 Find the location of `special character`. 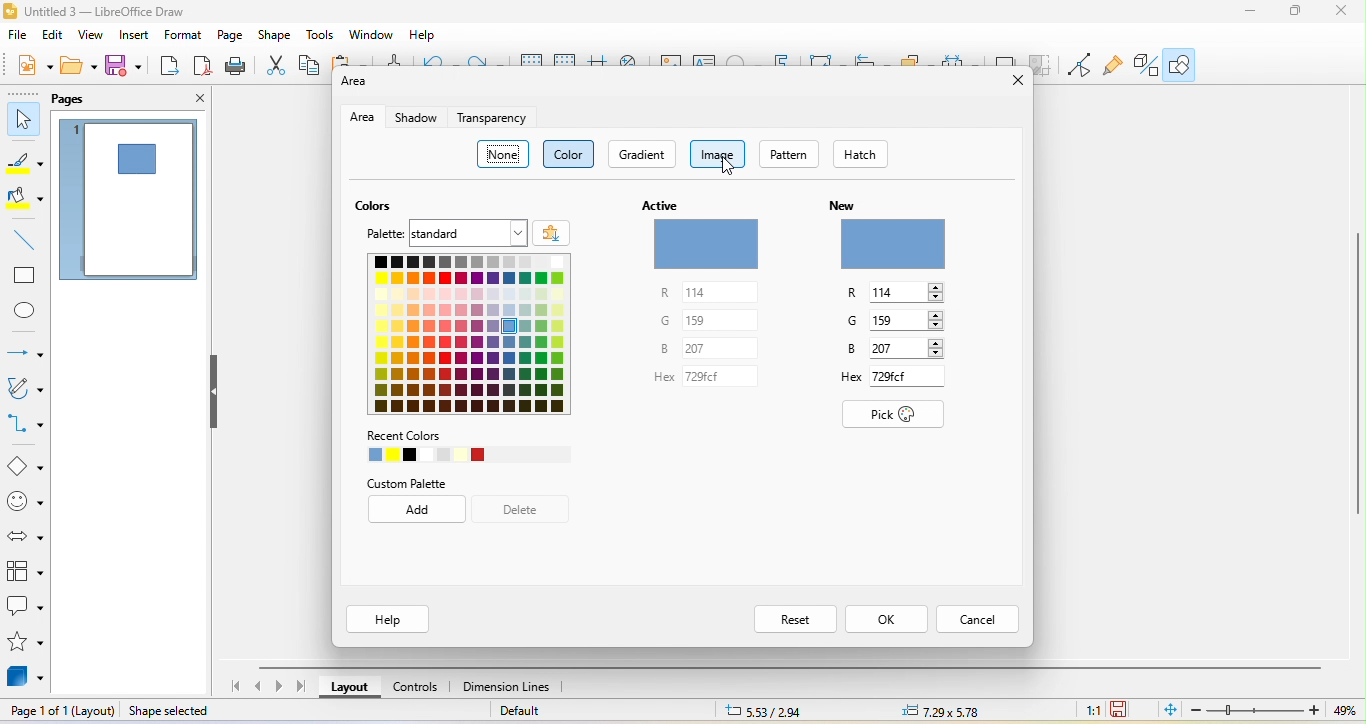

special character is located at coordinates (743, 59).